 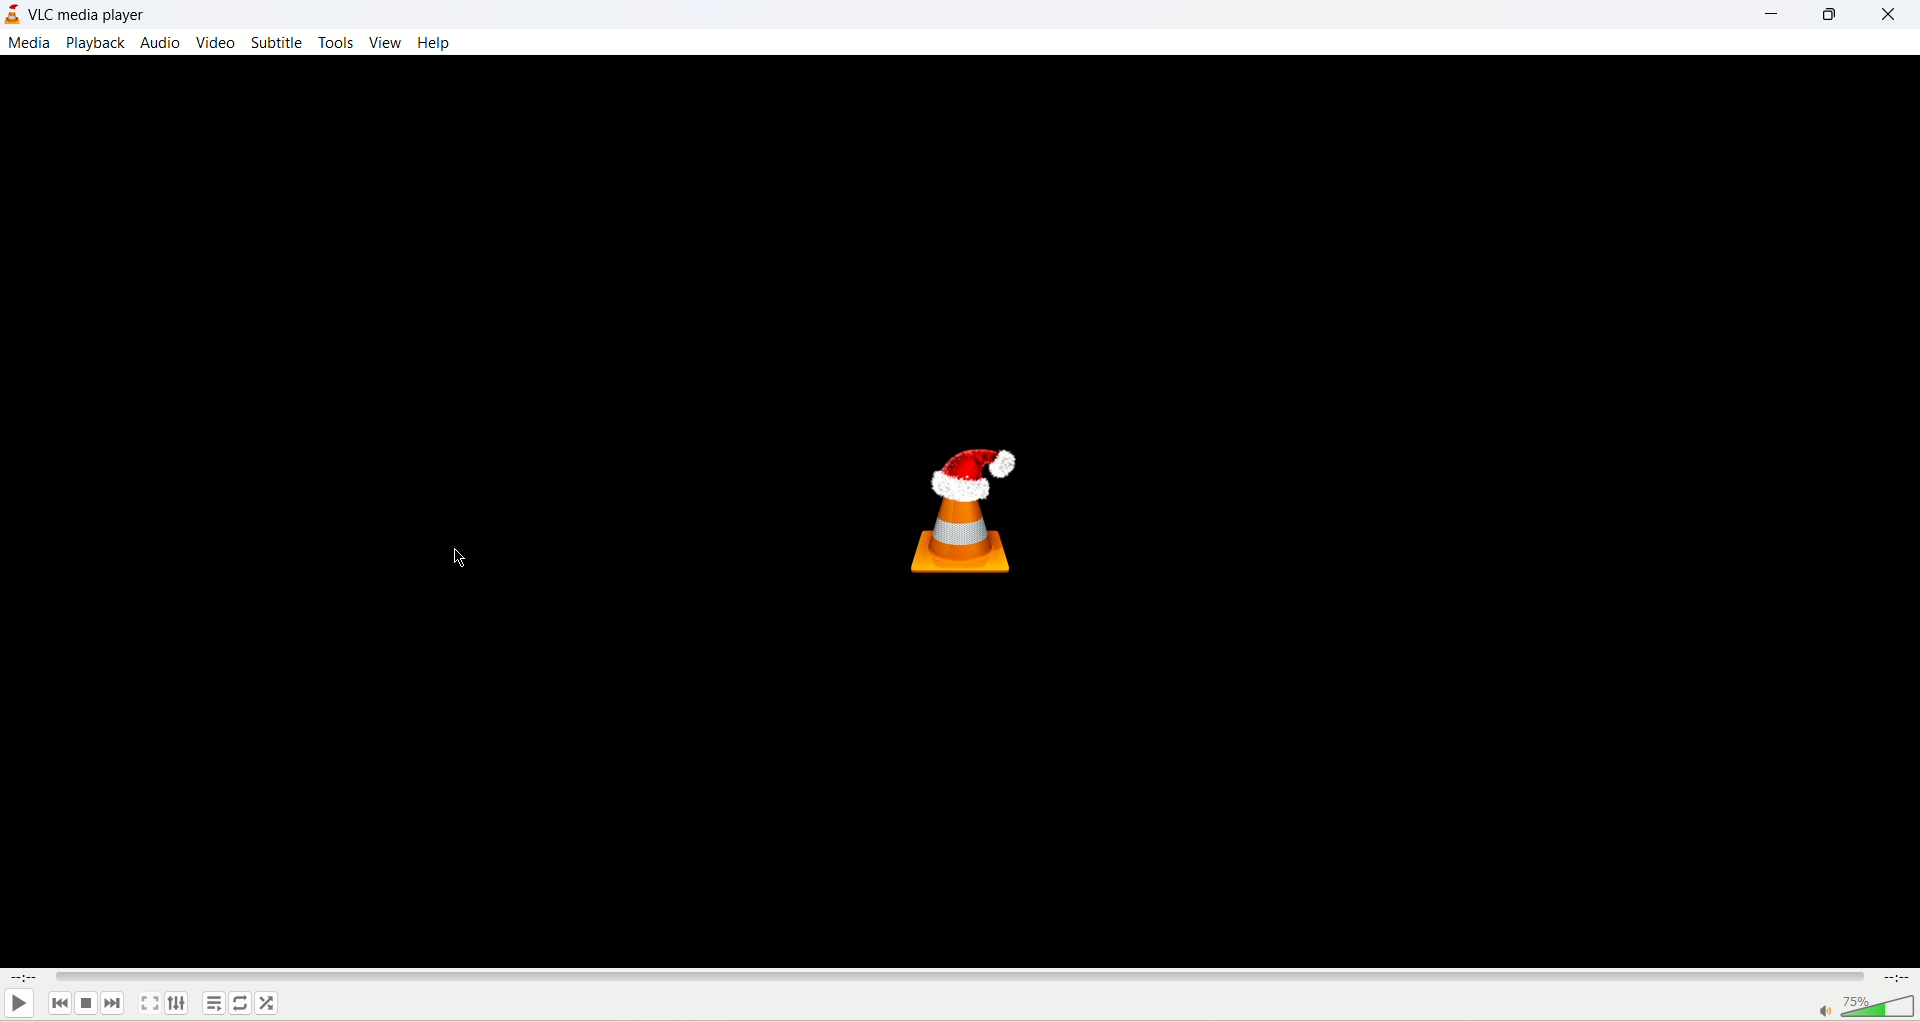 What do you see at coordinates (89, 1000) in the screenshot?
I see `stop` at bounding box center [89, 1000].